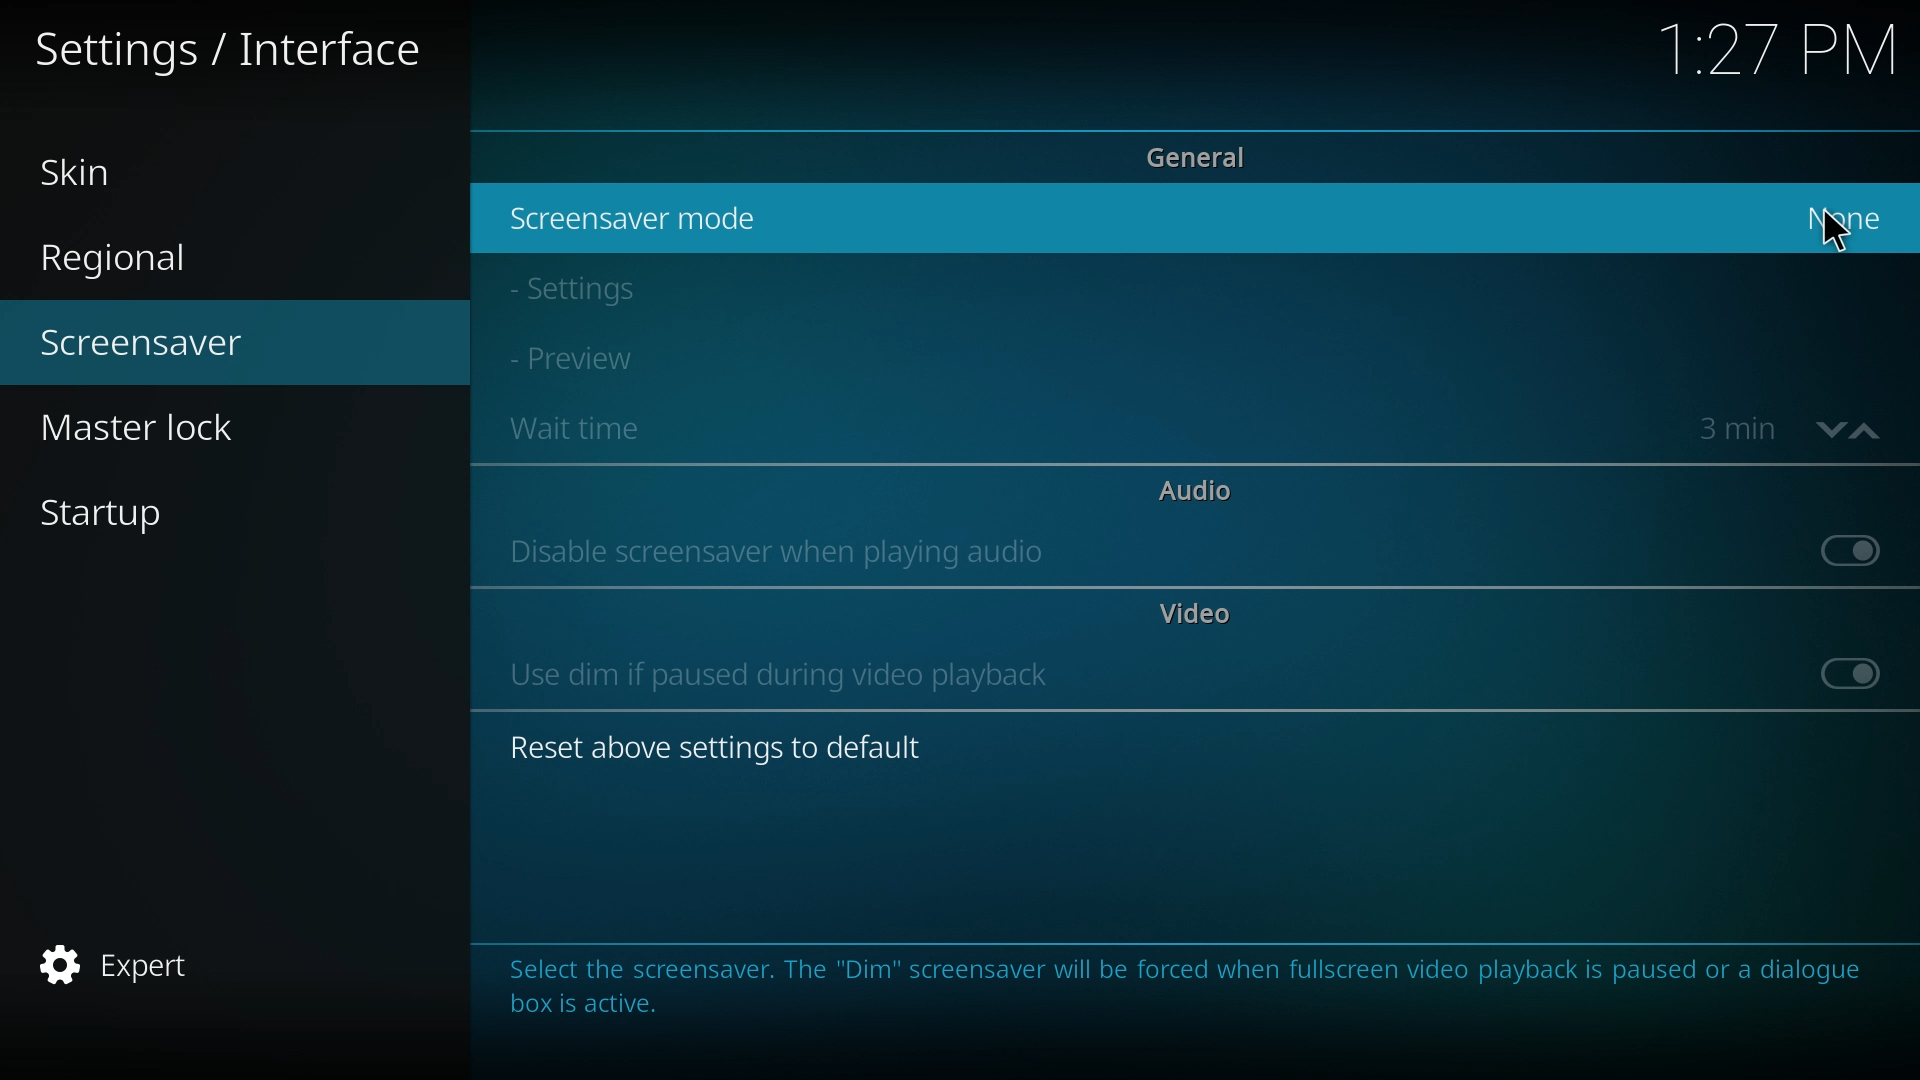 This screenshot has height=1080, width=1920. Describe the element at coordinates (1778, 64) in the screenshot. I see `time` at that location.